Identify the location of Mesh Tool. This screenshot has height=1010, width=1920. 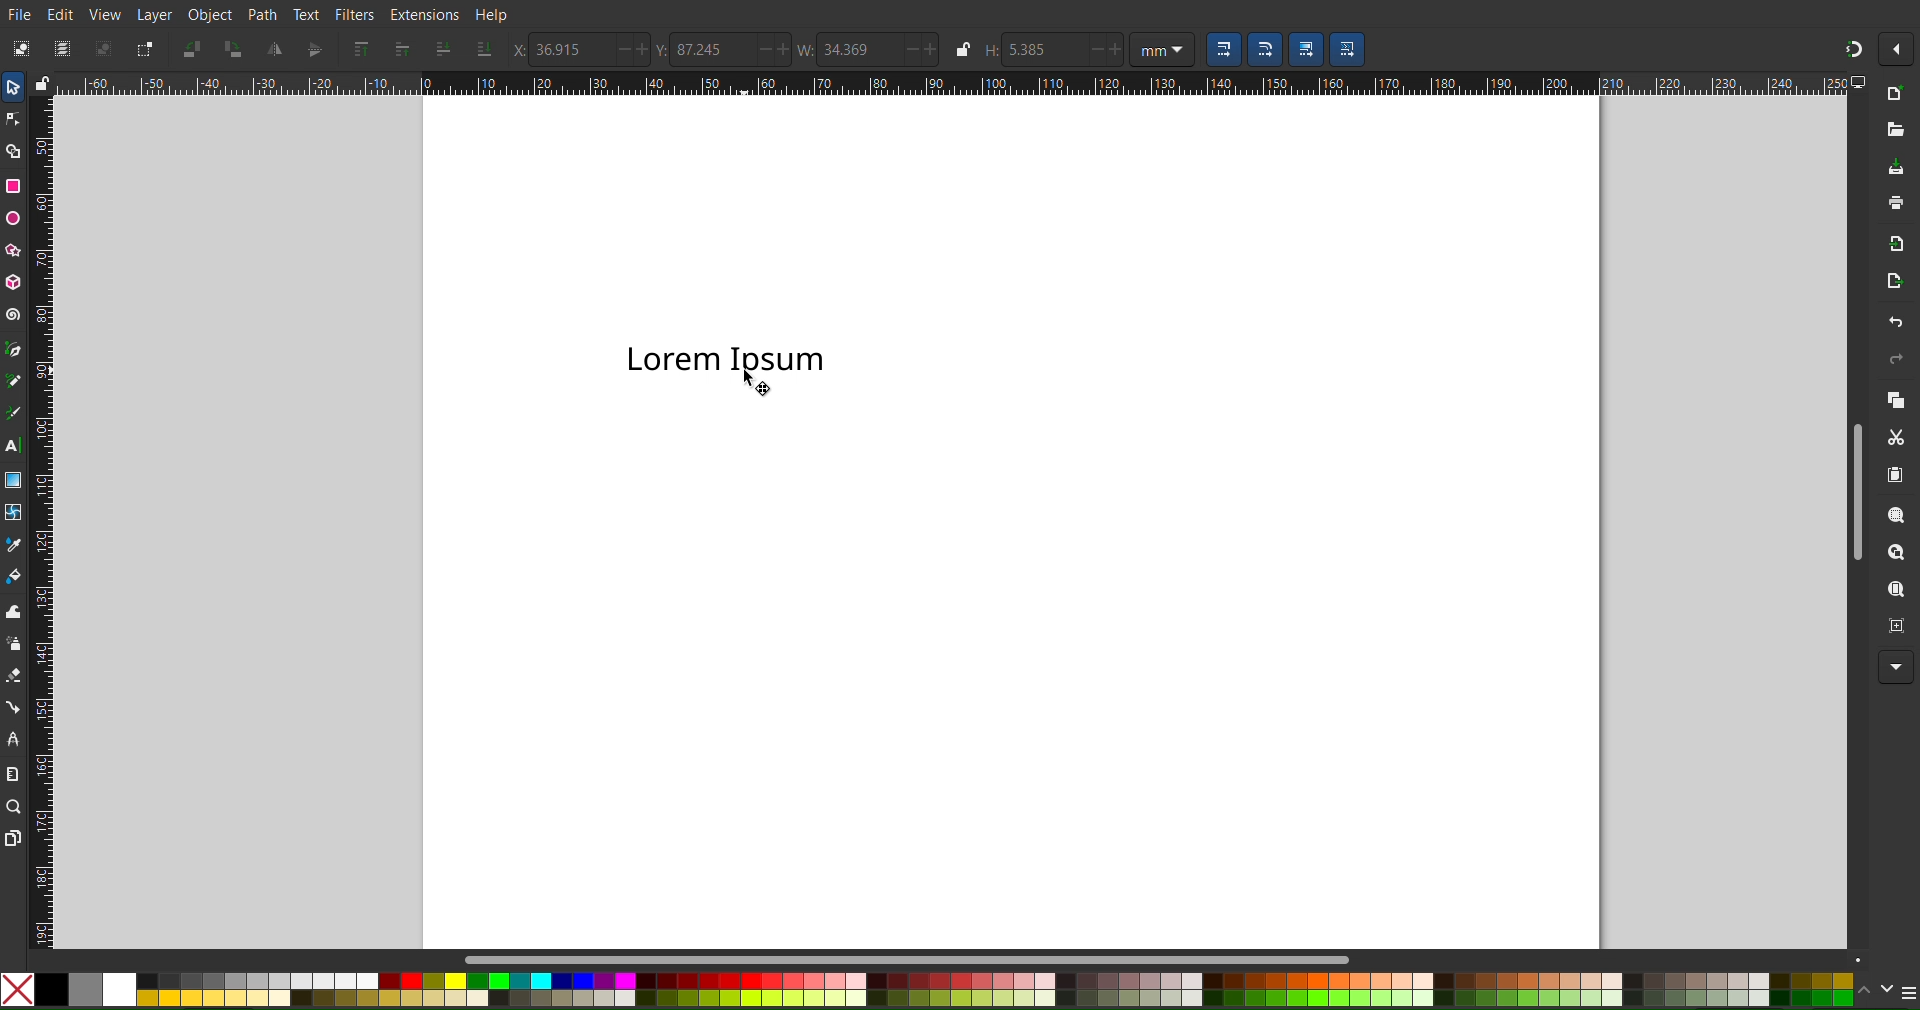
(13, 512).